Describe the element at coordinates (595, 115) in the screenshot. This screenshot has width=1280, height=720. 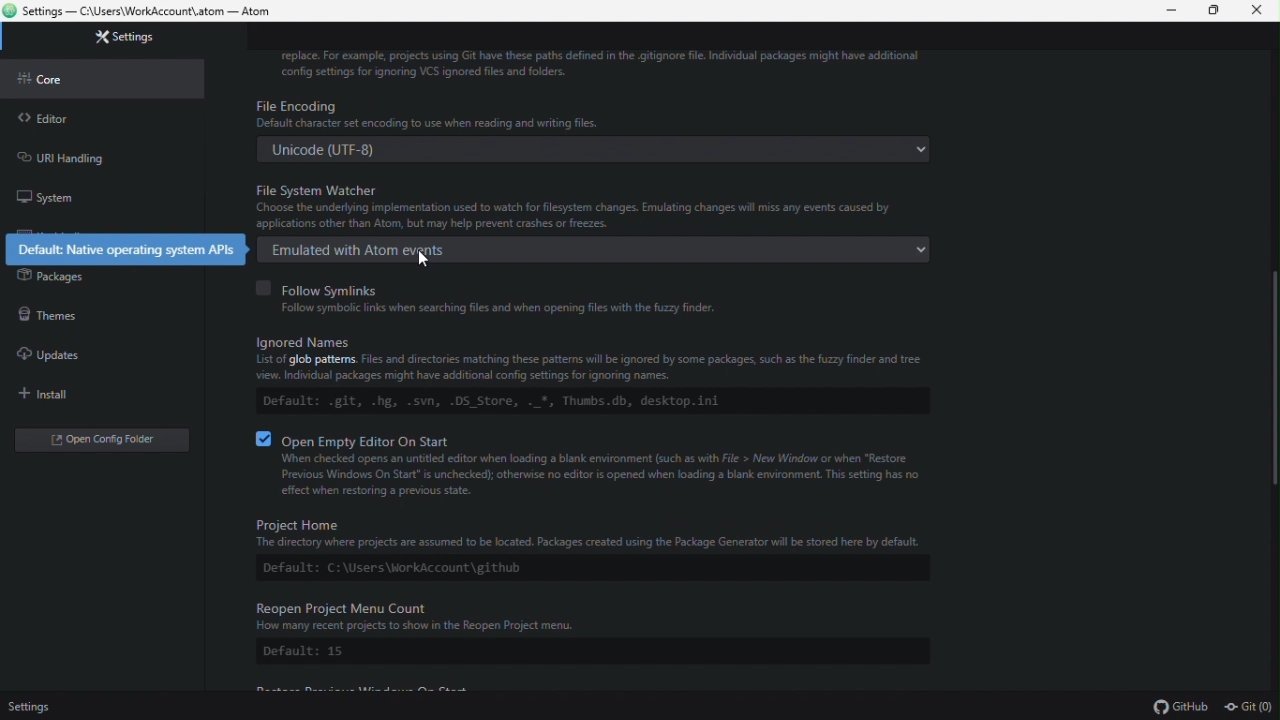
I see `File Encoding Default character set encoding to use when reading and writing files.` at that location.